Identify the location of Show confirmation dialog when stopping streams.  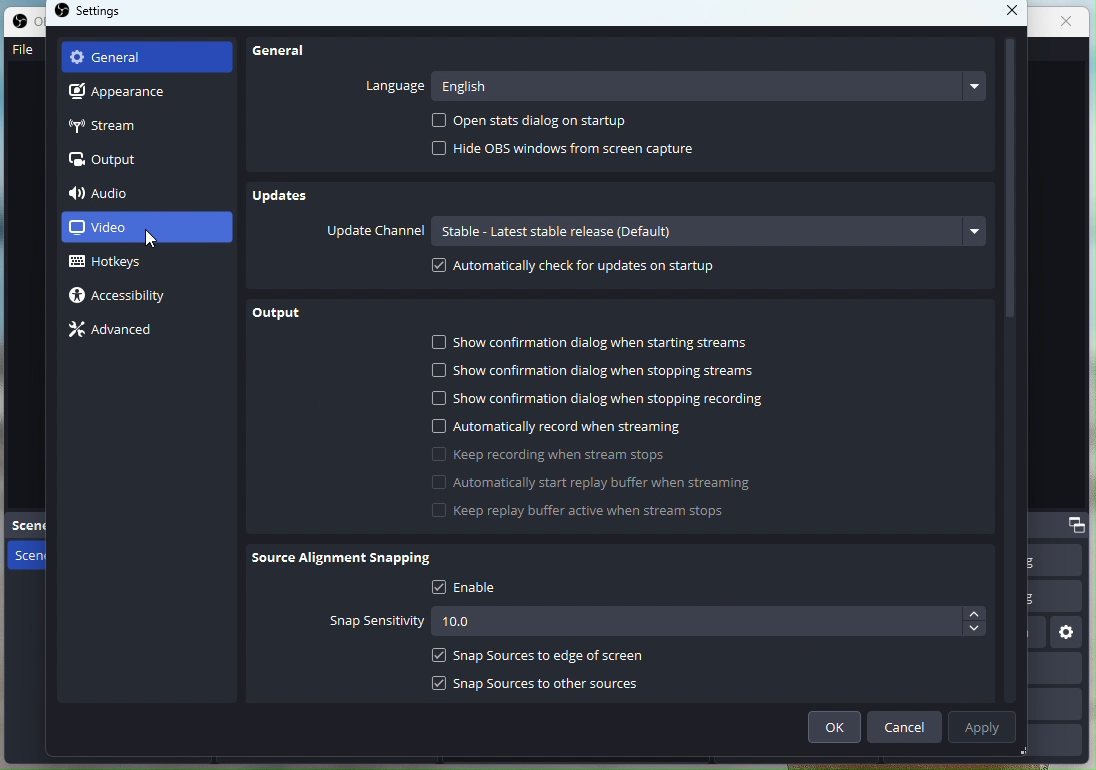
(595, 371).